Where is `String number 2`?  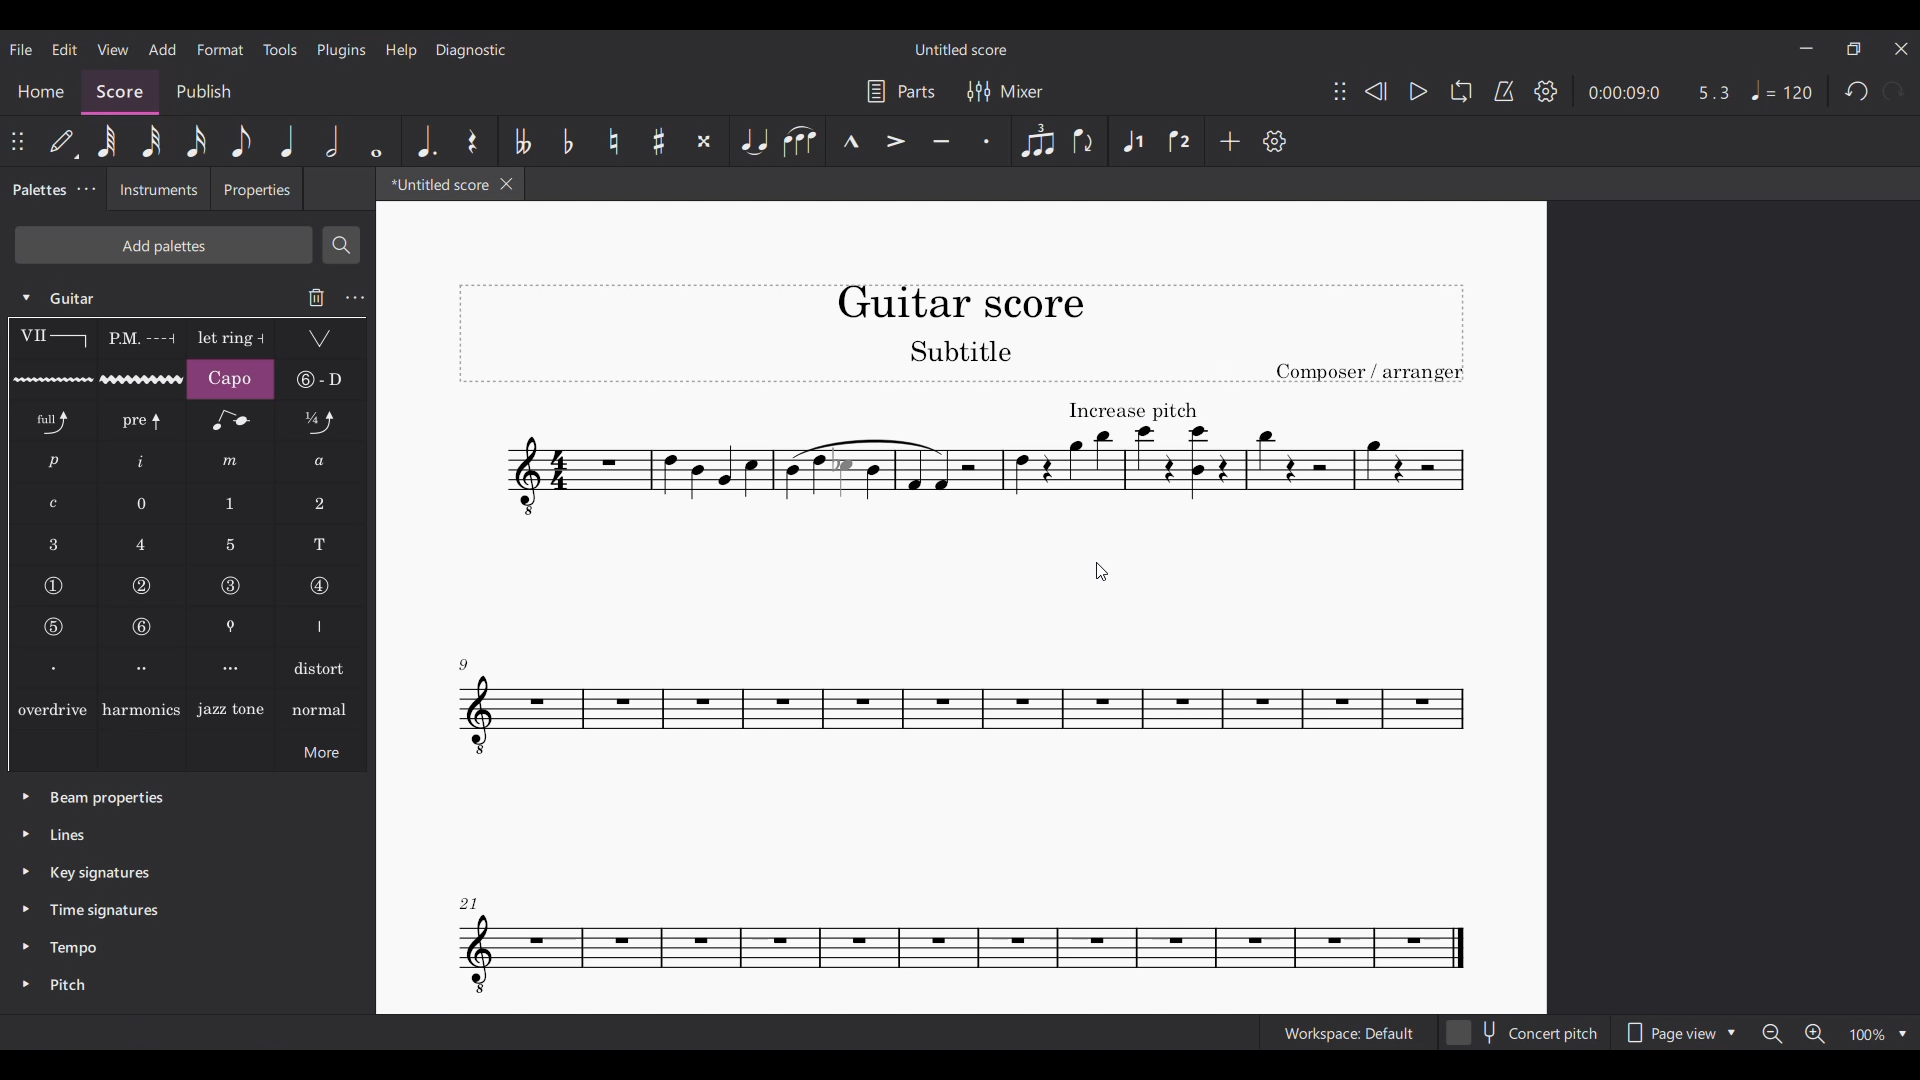
String number 2 is located at coordinates (143, 586).